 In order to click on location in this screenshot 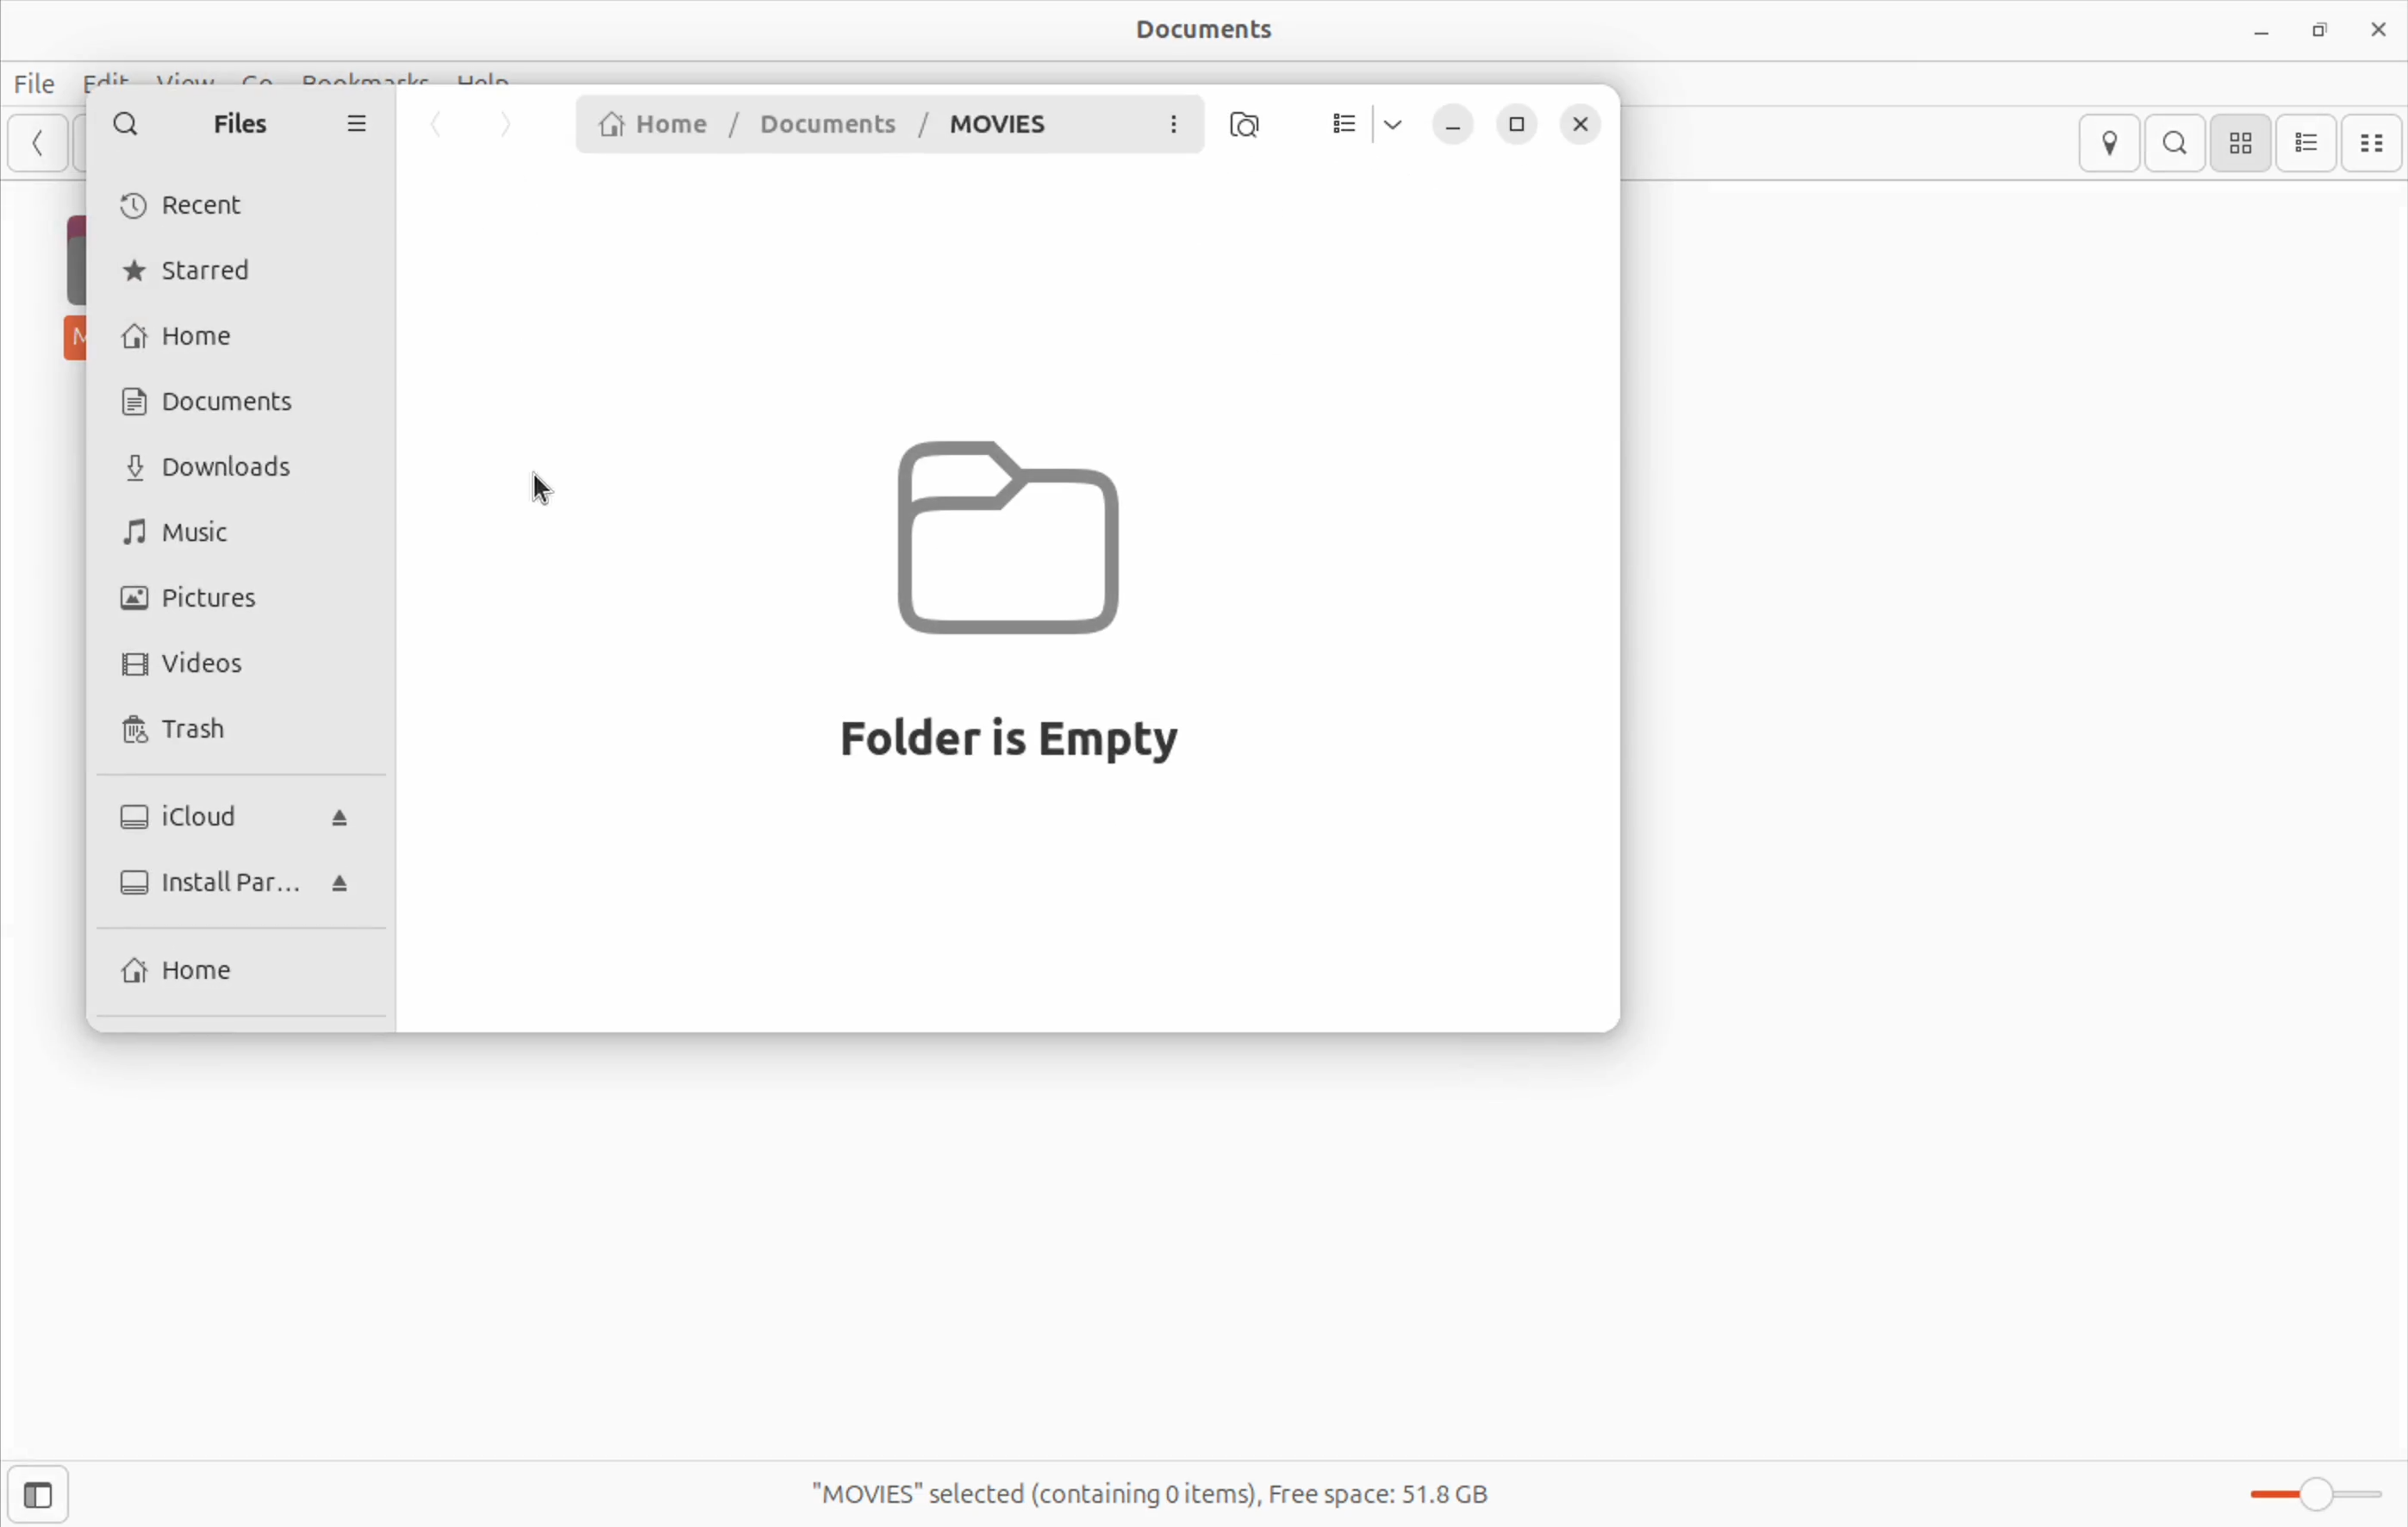, I will do `click(2108, 144)`.